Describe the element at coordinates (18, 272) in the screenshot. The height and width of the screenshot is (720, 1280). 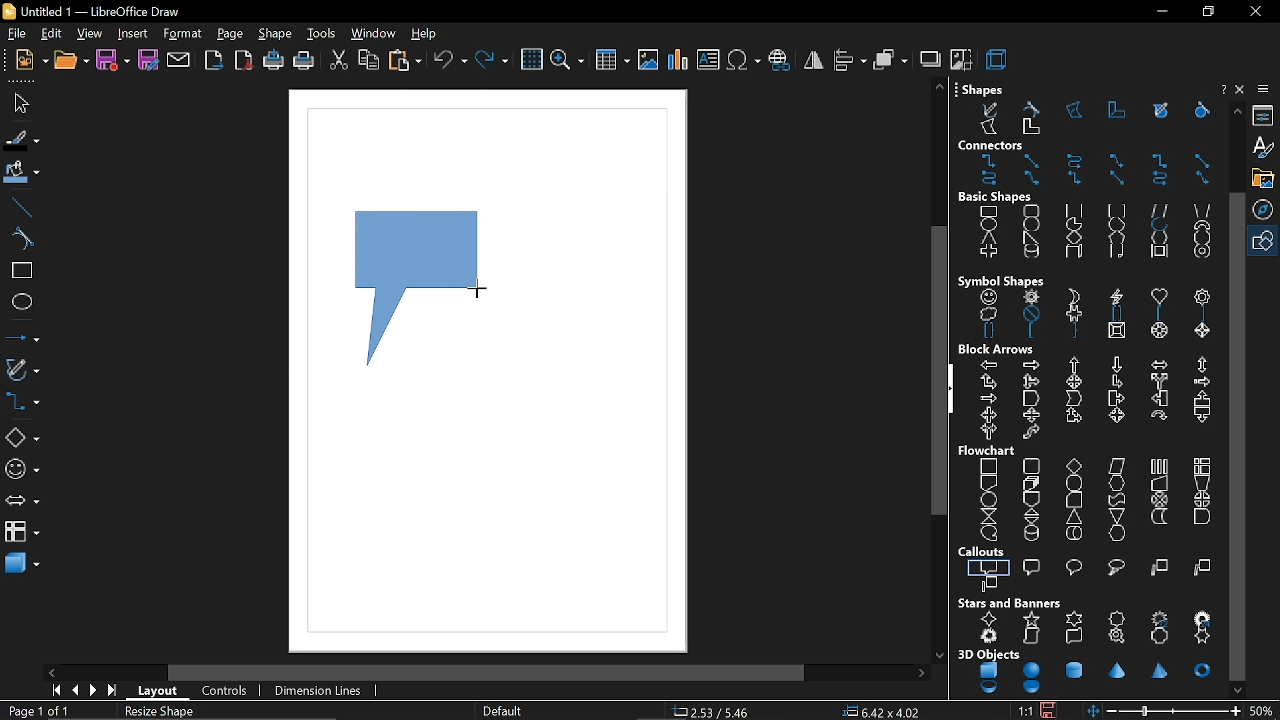
I see `rectangle` at that location.